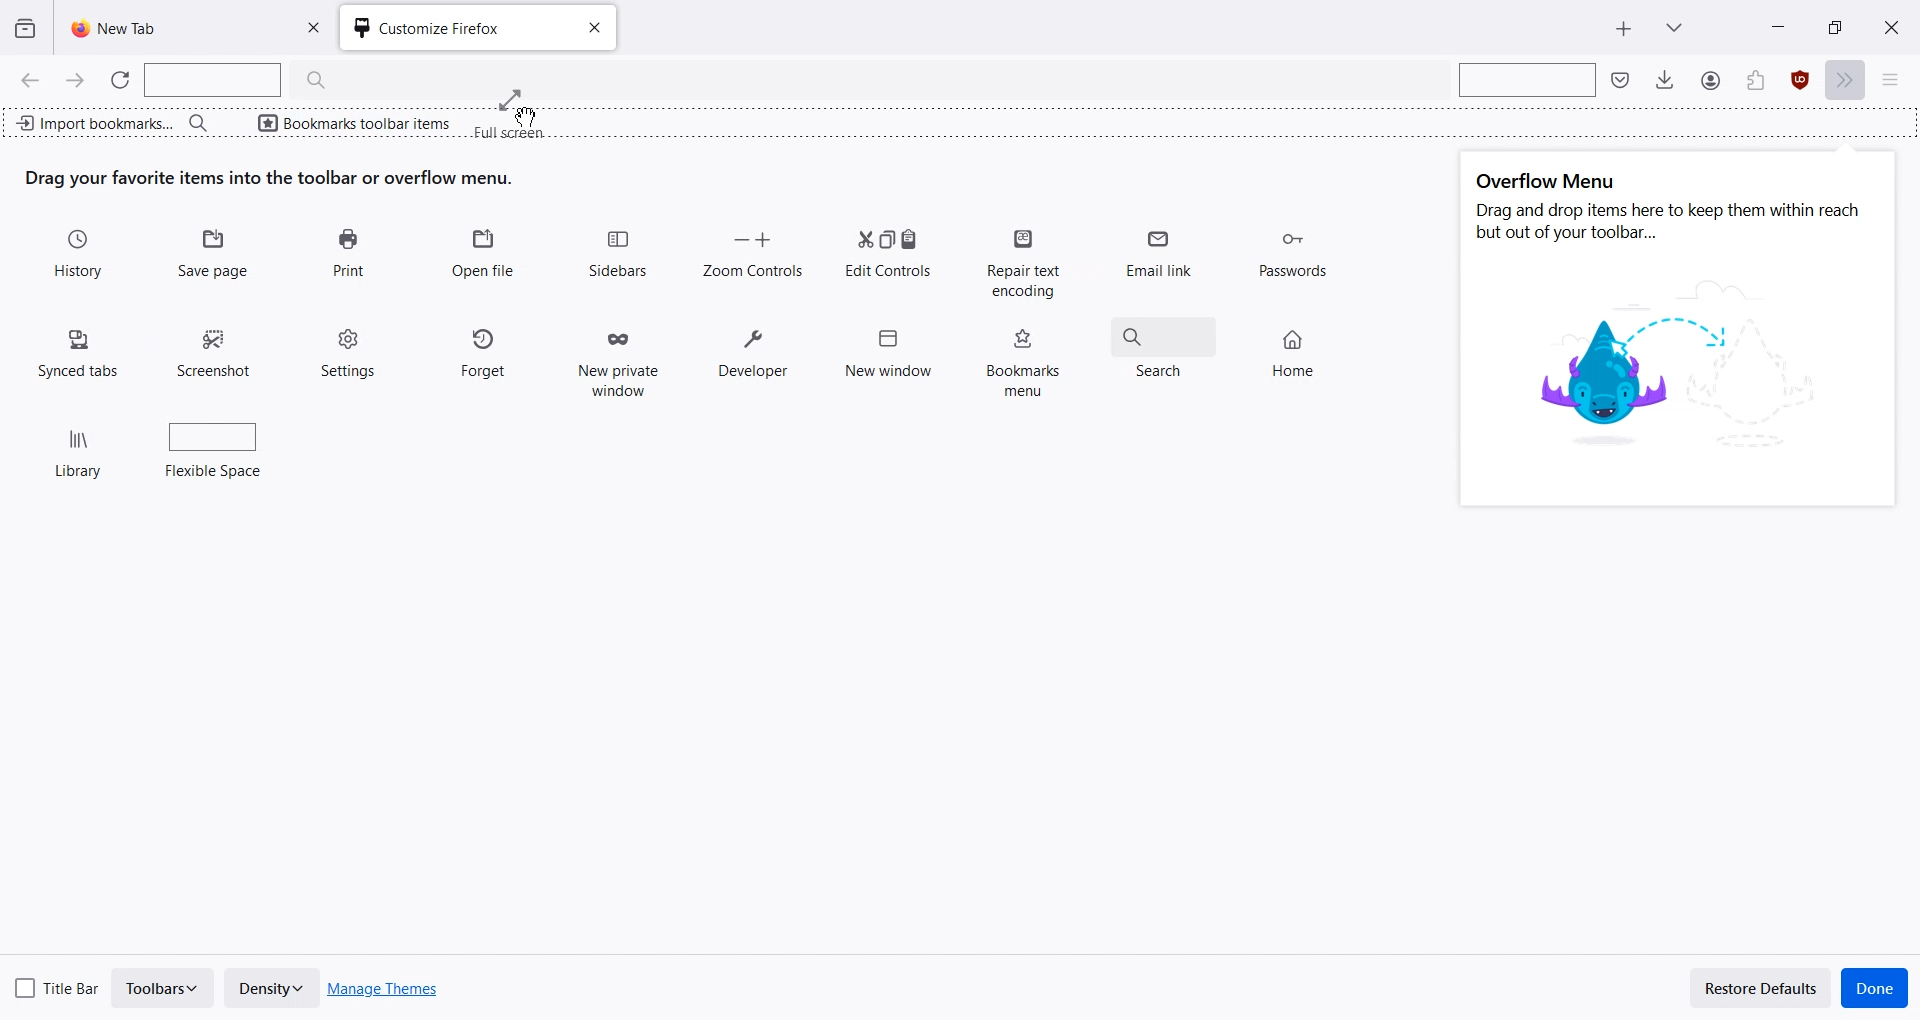 This screenshot has width=1920, height=1020. I want to click on Open Application menu, so click(1898, 81).